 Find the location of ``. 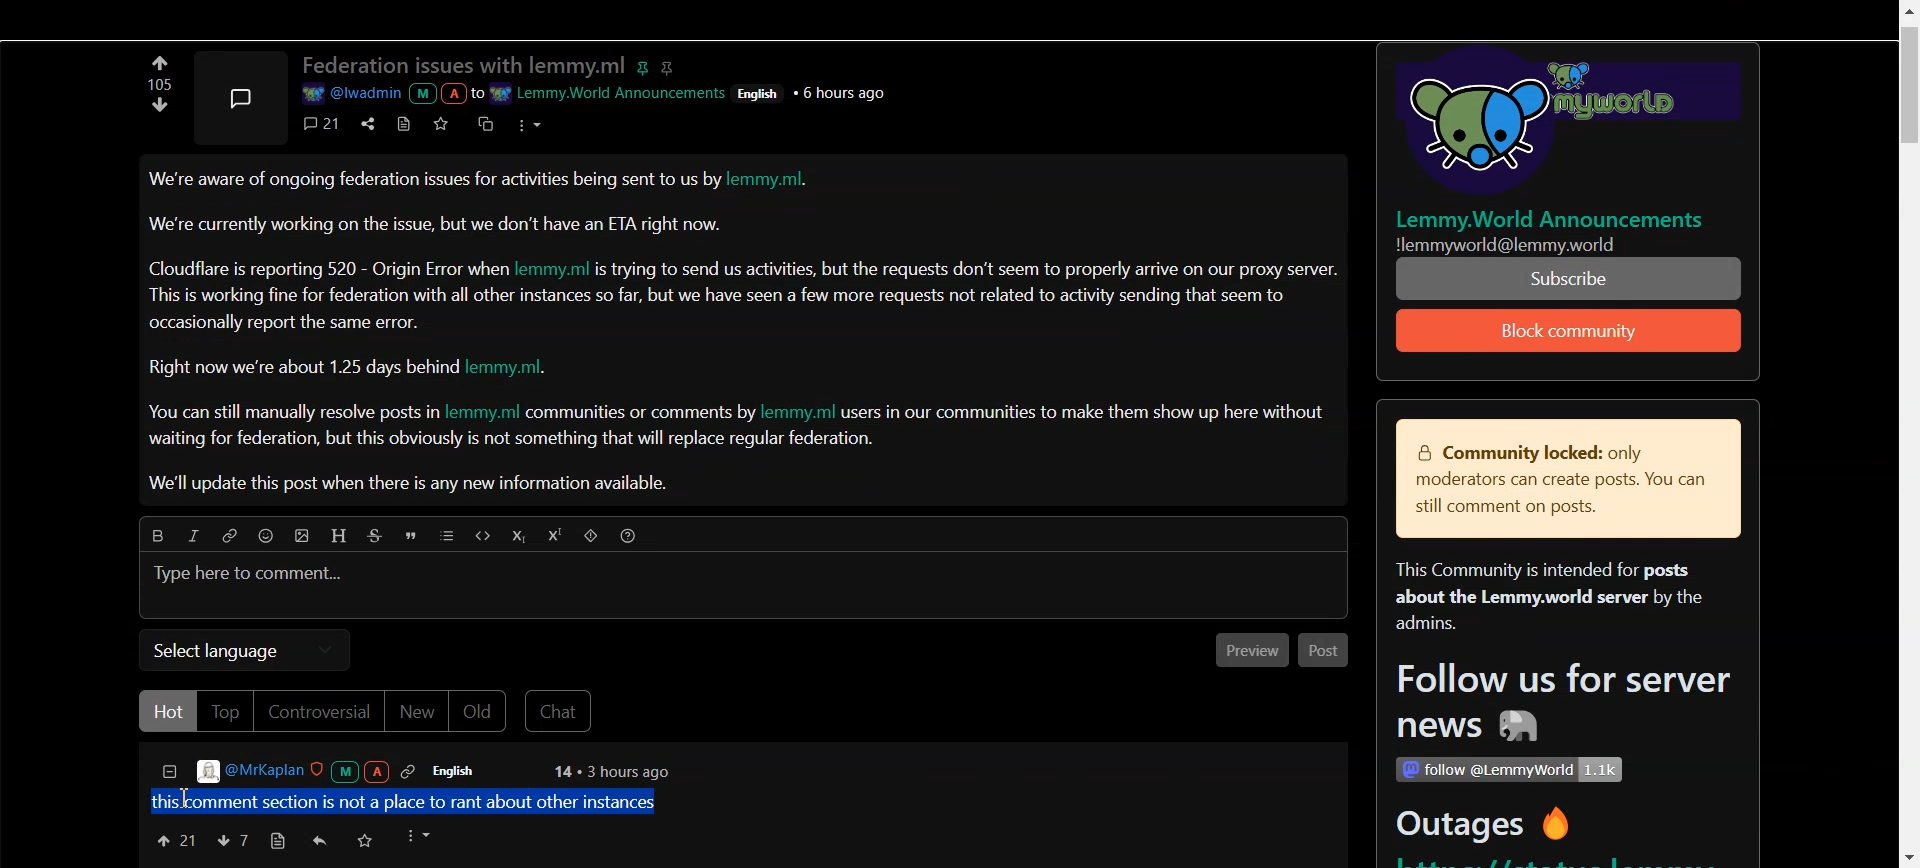

 is located at coordinates (1508, 770).